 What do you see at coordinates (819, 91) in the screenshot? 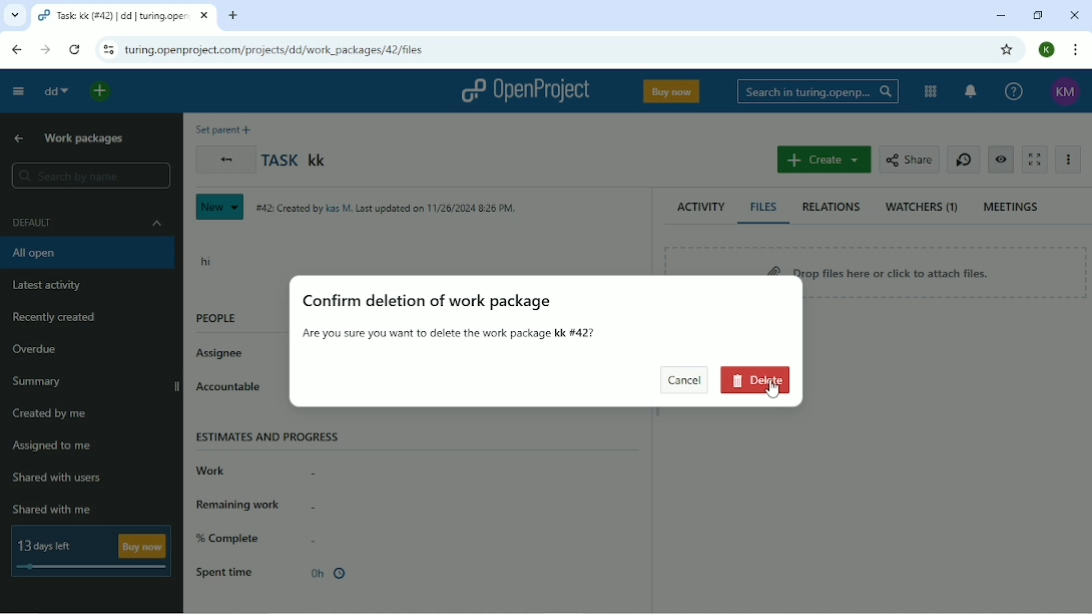
I see `Search in turing.openproject.com` at bounding box center [819, 91].